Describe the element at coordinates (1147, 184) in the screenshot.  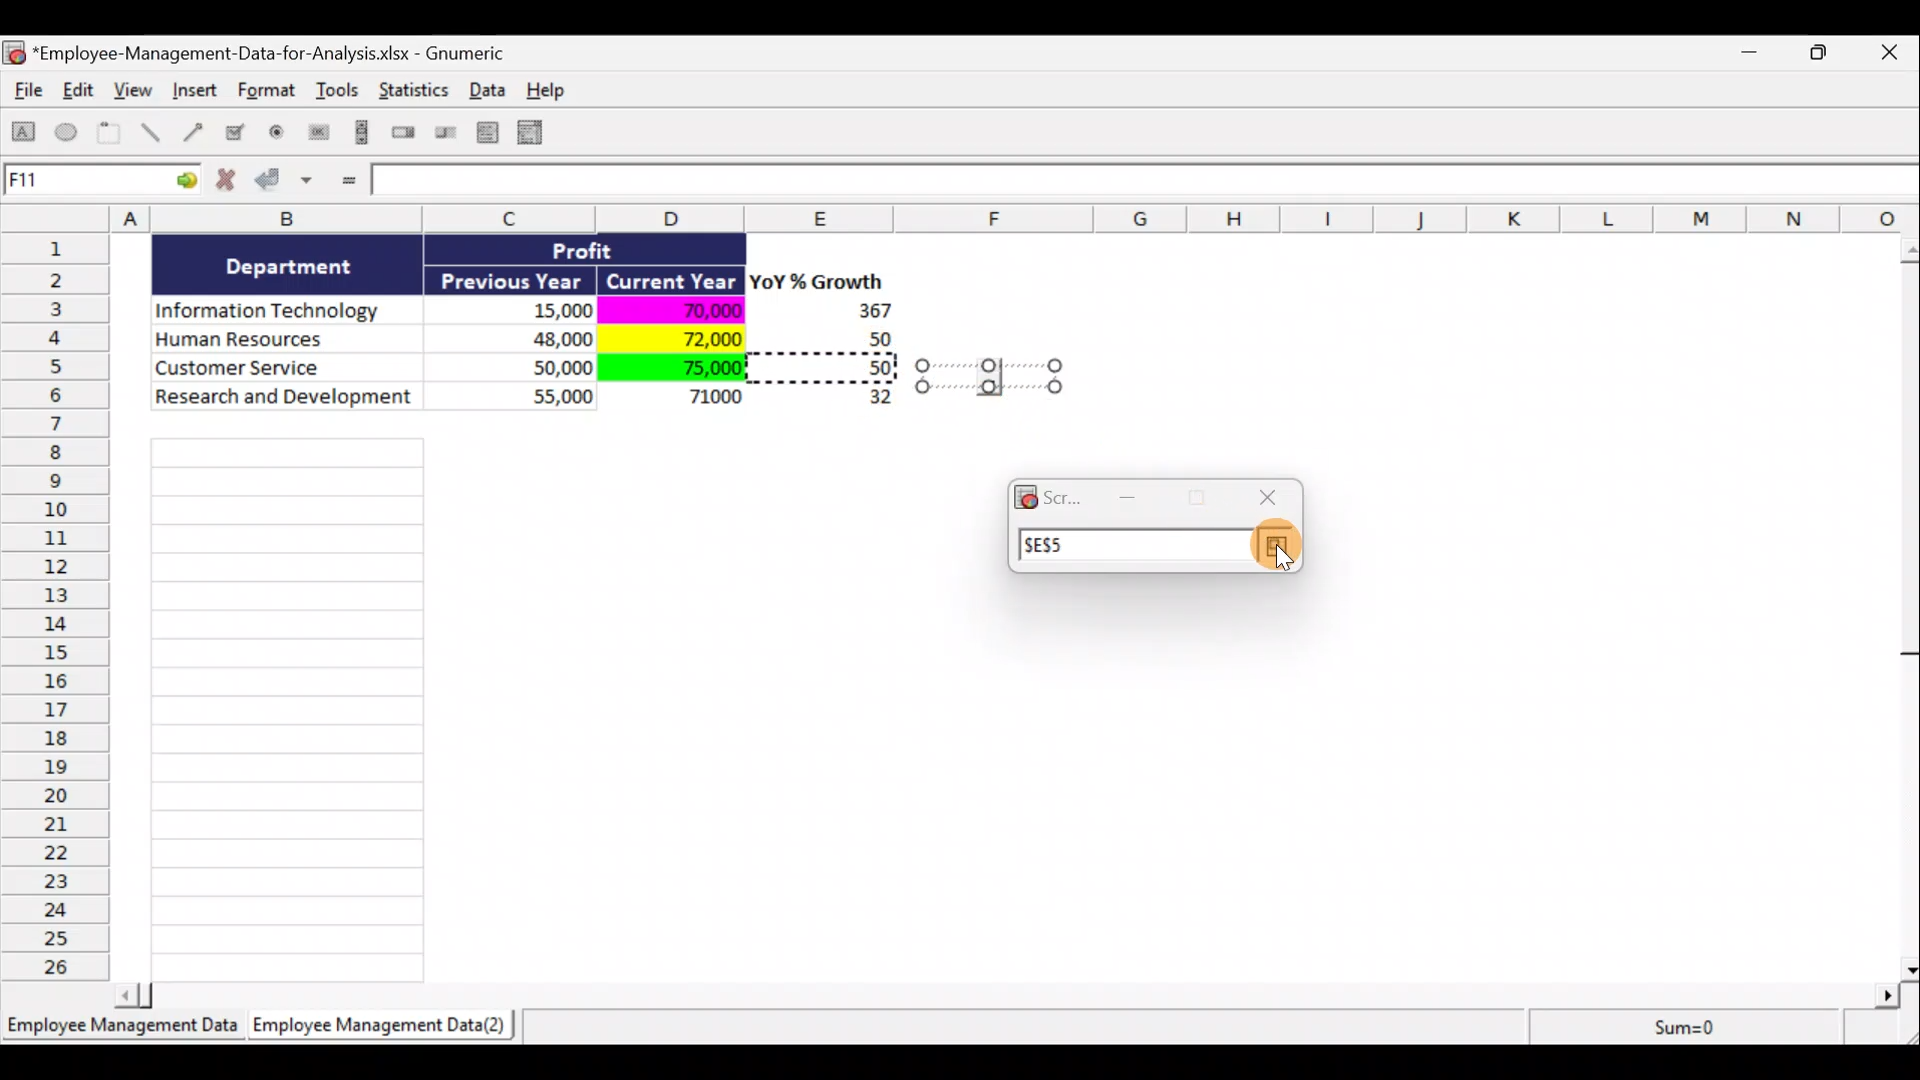
I see `Formula bar` at that location.